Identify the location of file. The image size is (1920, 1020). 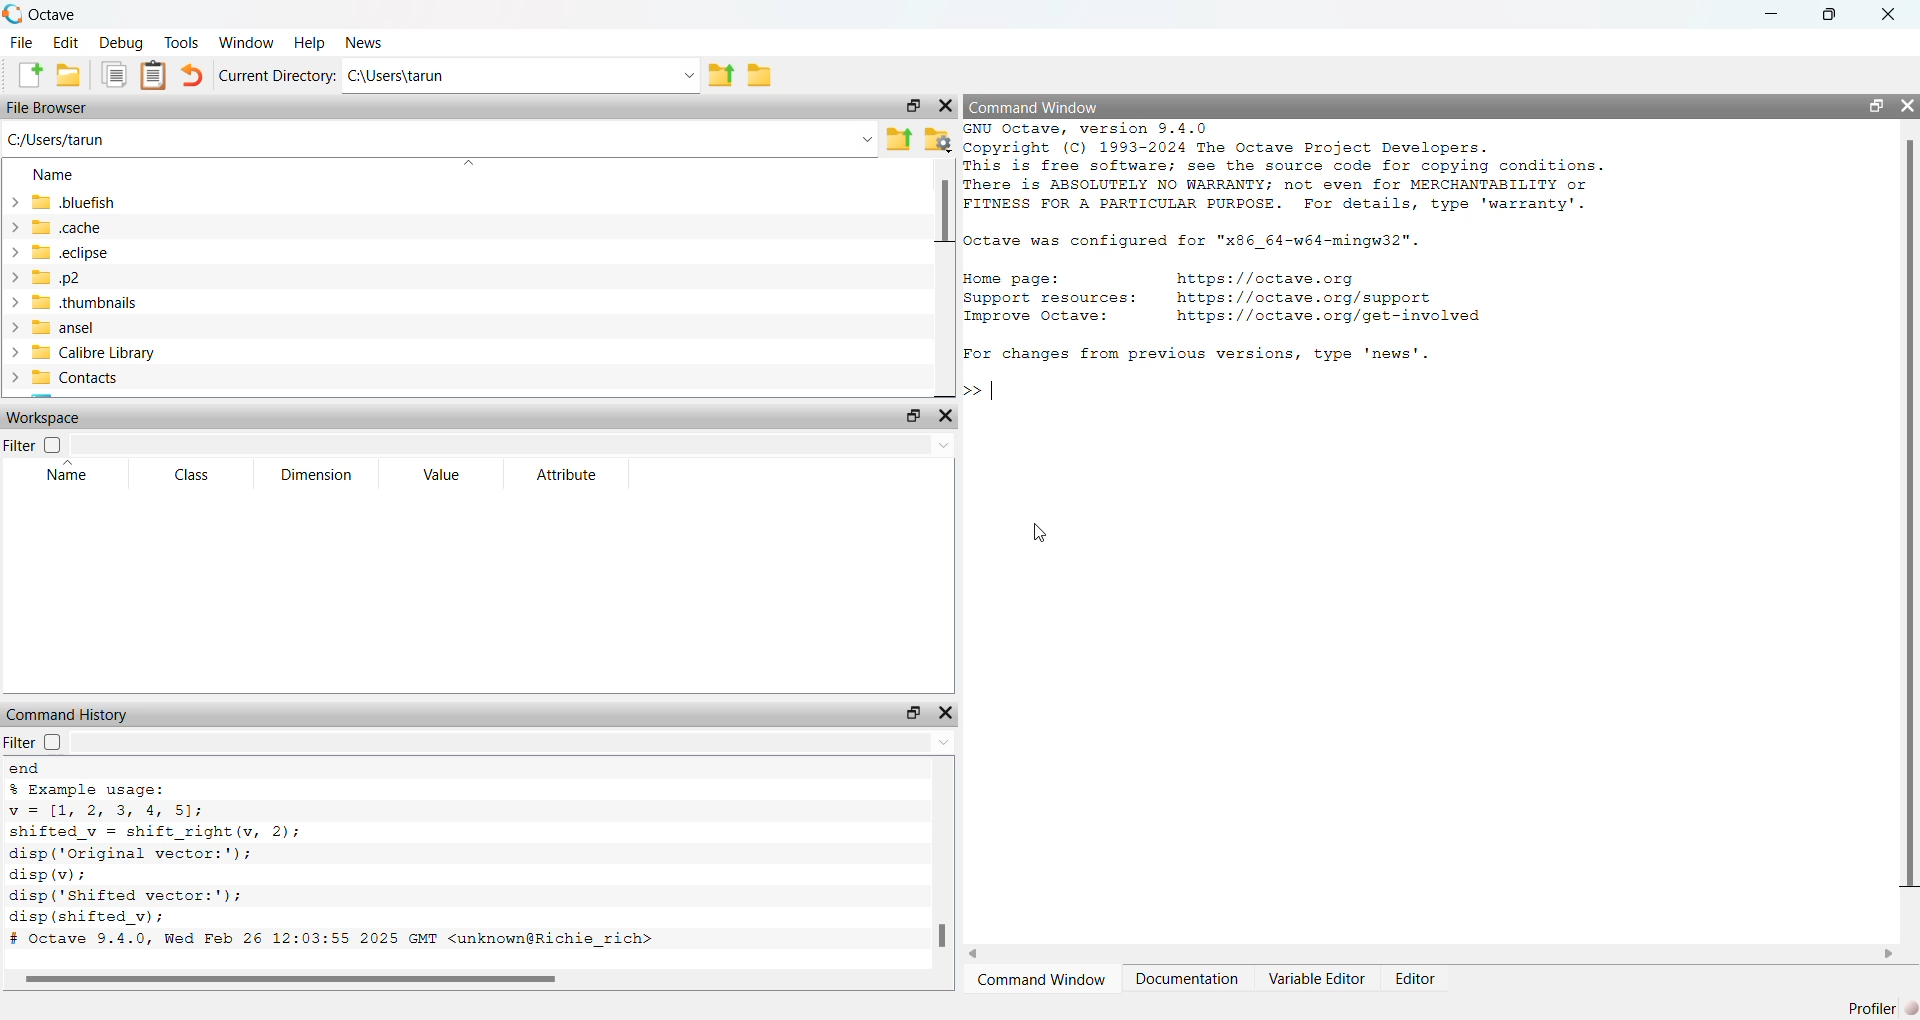
(22, 42).